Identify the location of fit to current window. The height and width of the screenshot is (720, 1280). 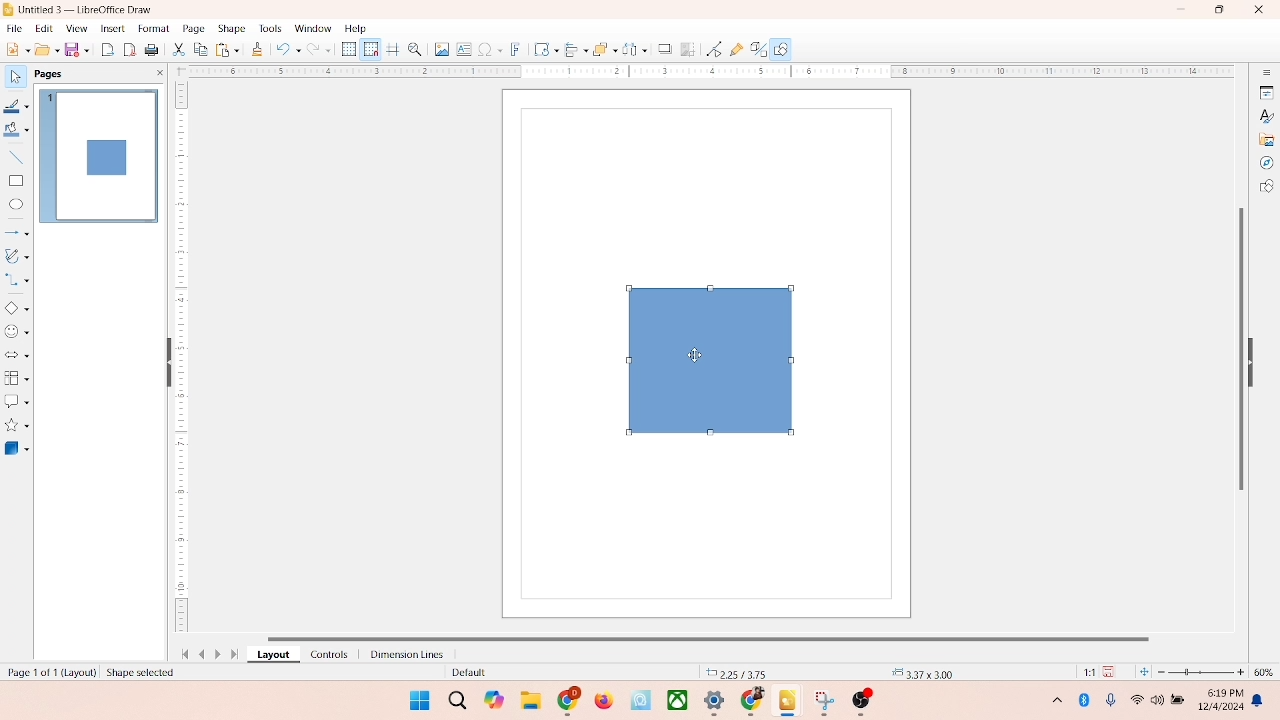
(1143, 672).